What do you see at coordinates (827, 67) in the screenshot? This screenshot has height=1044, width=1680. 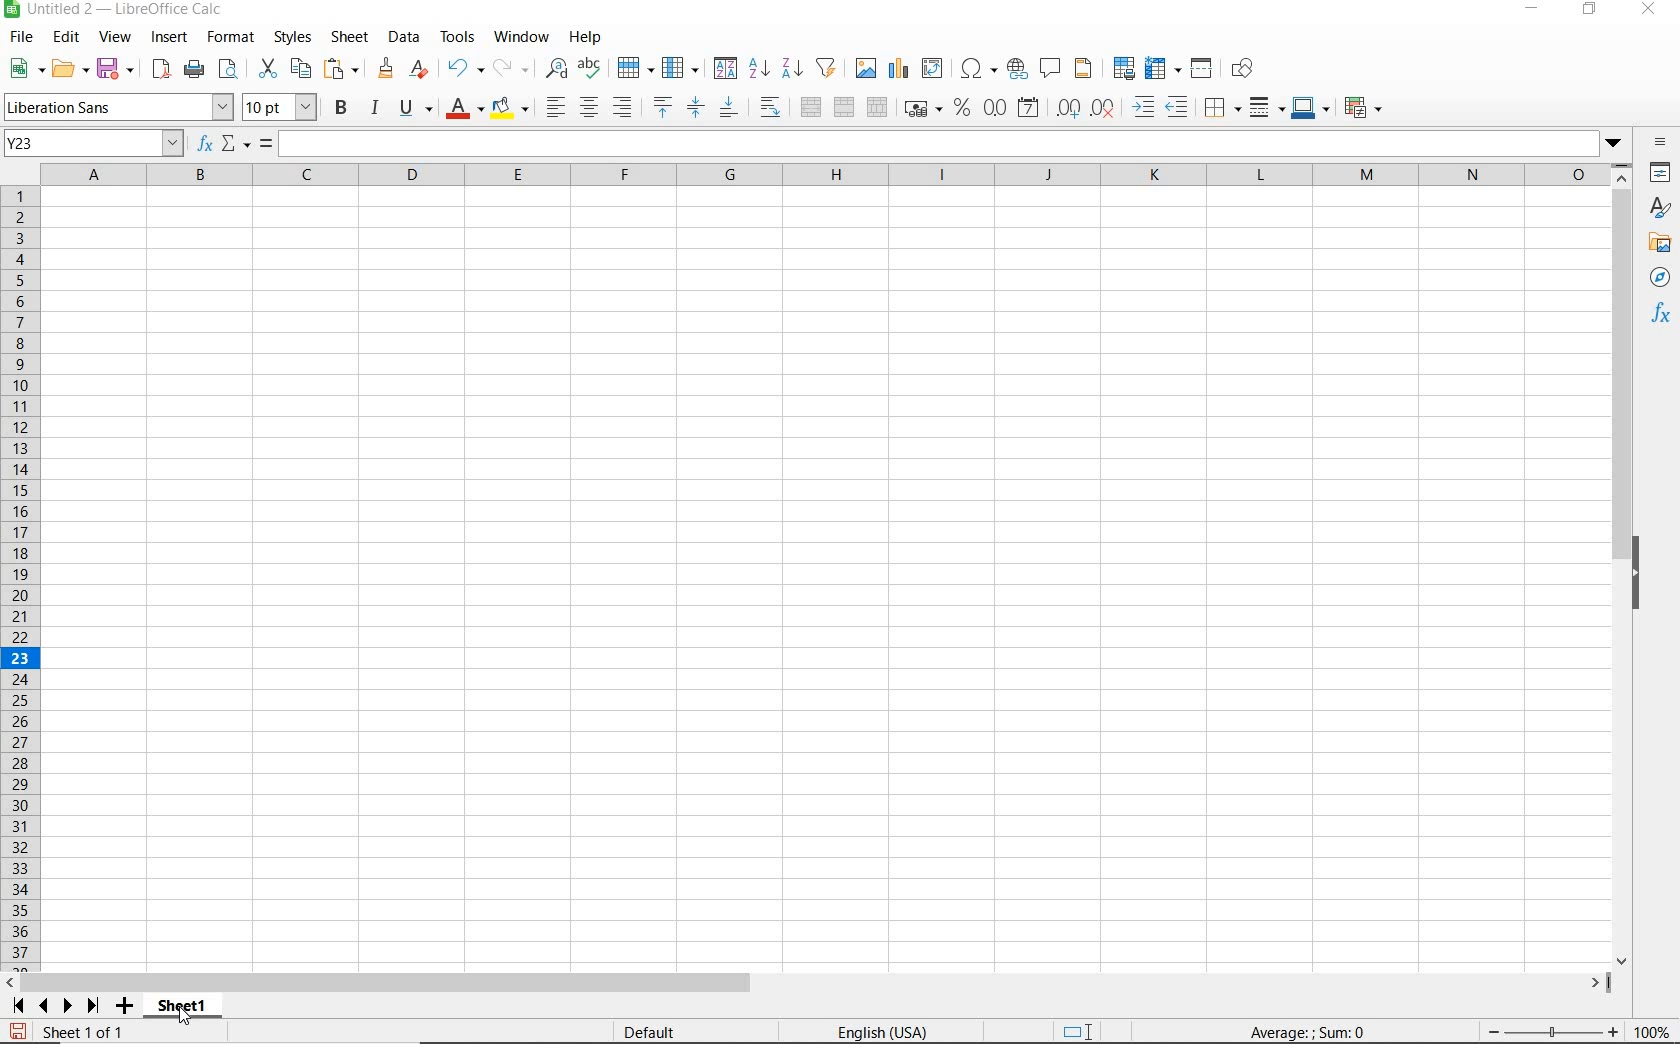 I see `AUTOFILTER` at bounding box center [827, 67].